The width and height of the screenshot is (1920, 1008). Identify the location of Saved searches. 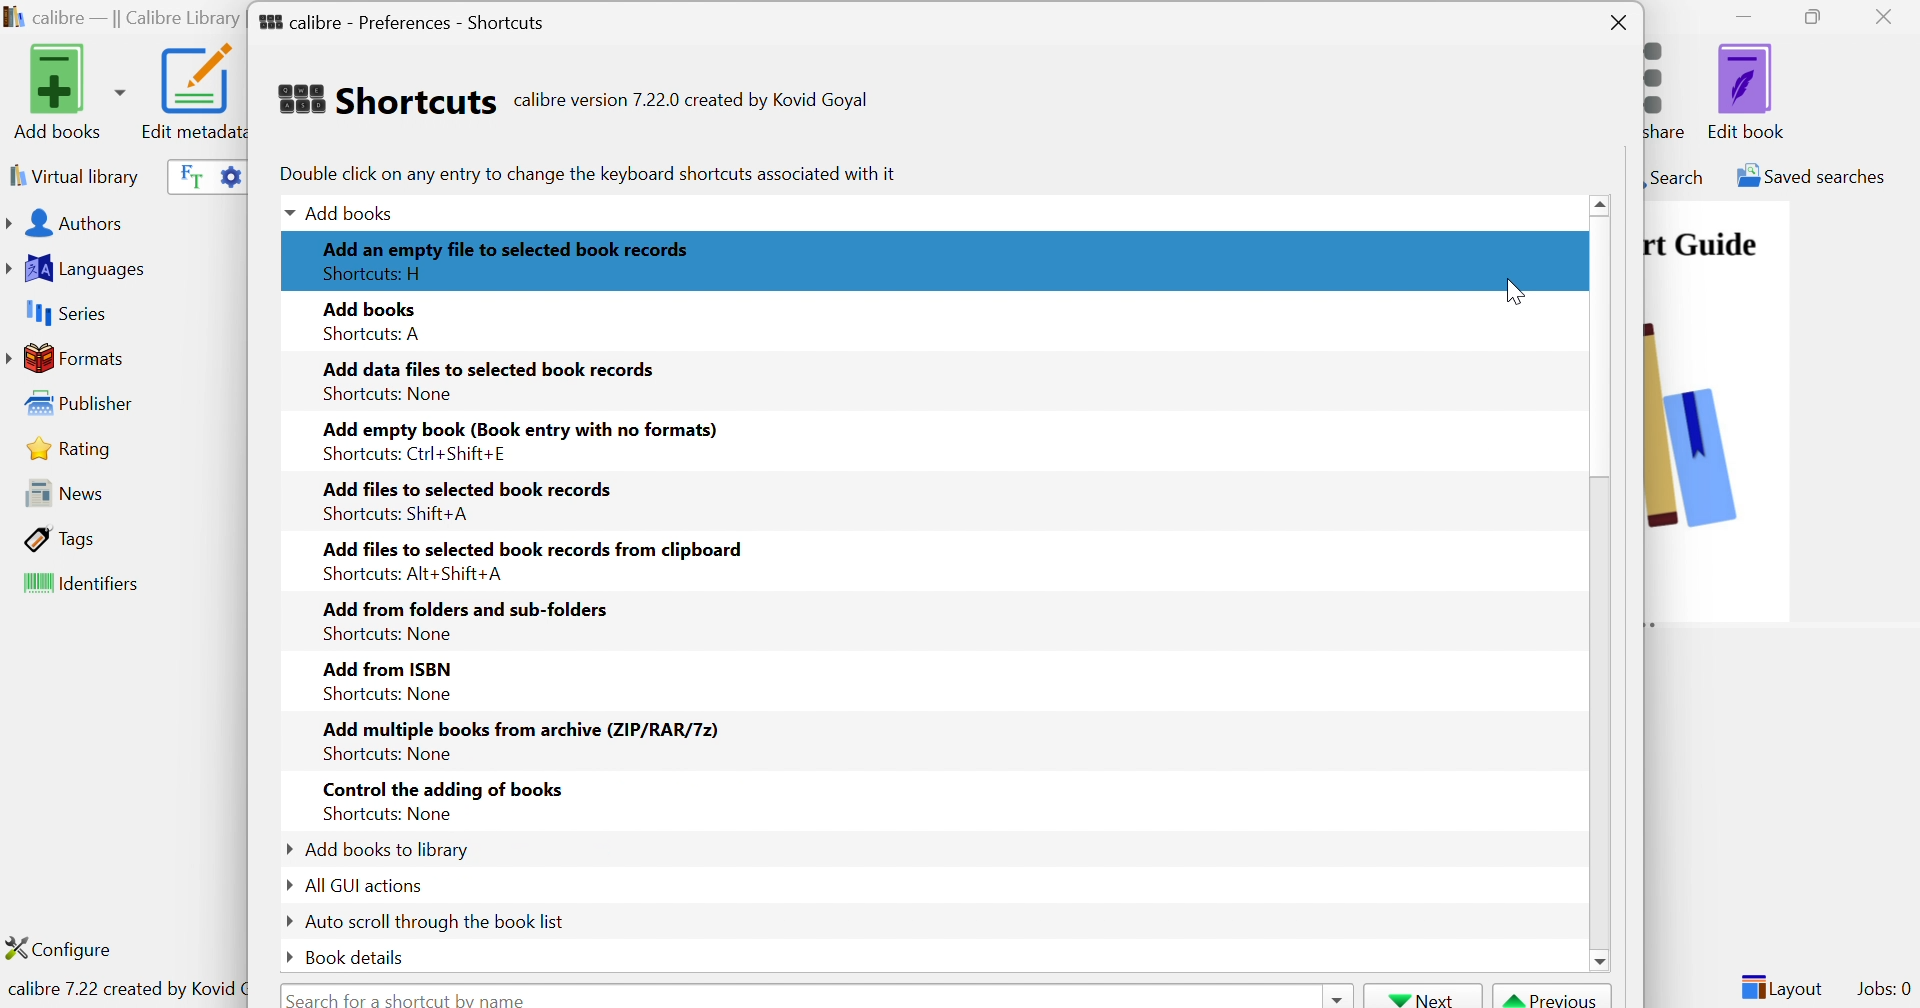
(1809, 176).